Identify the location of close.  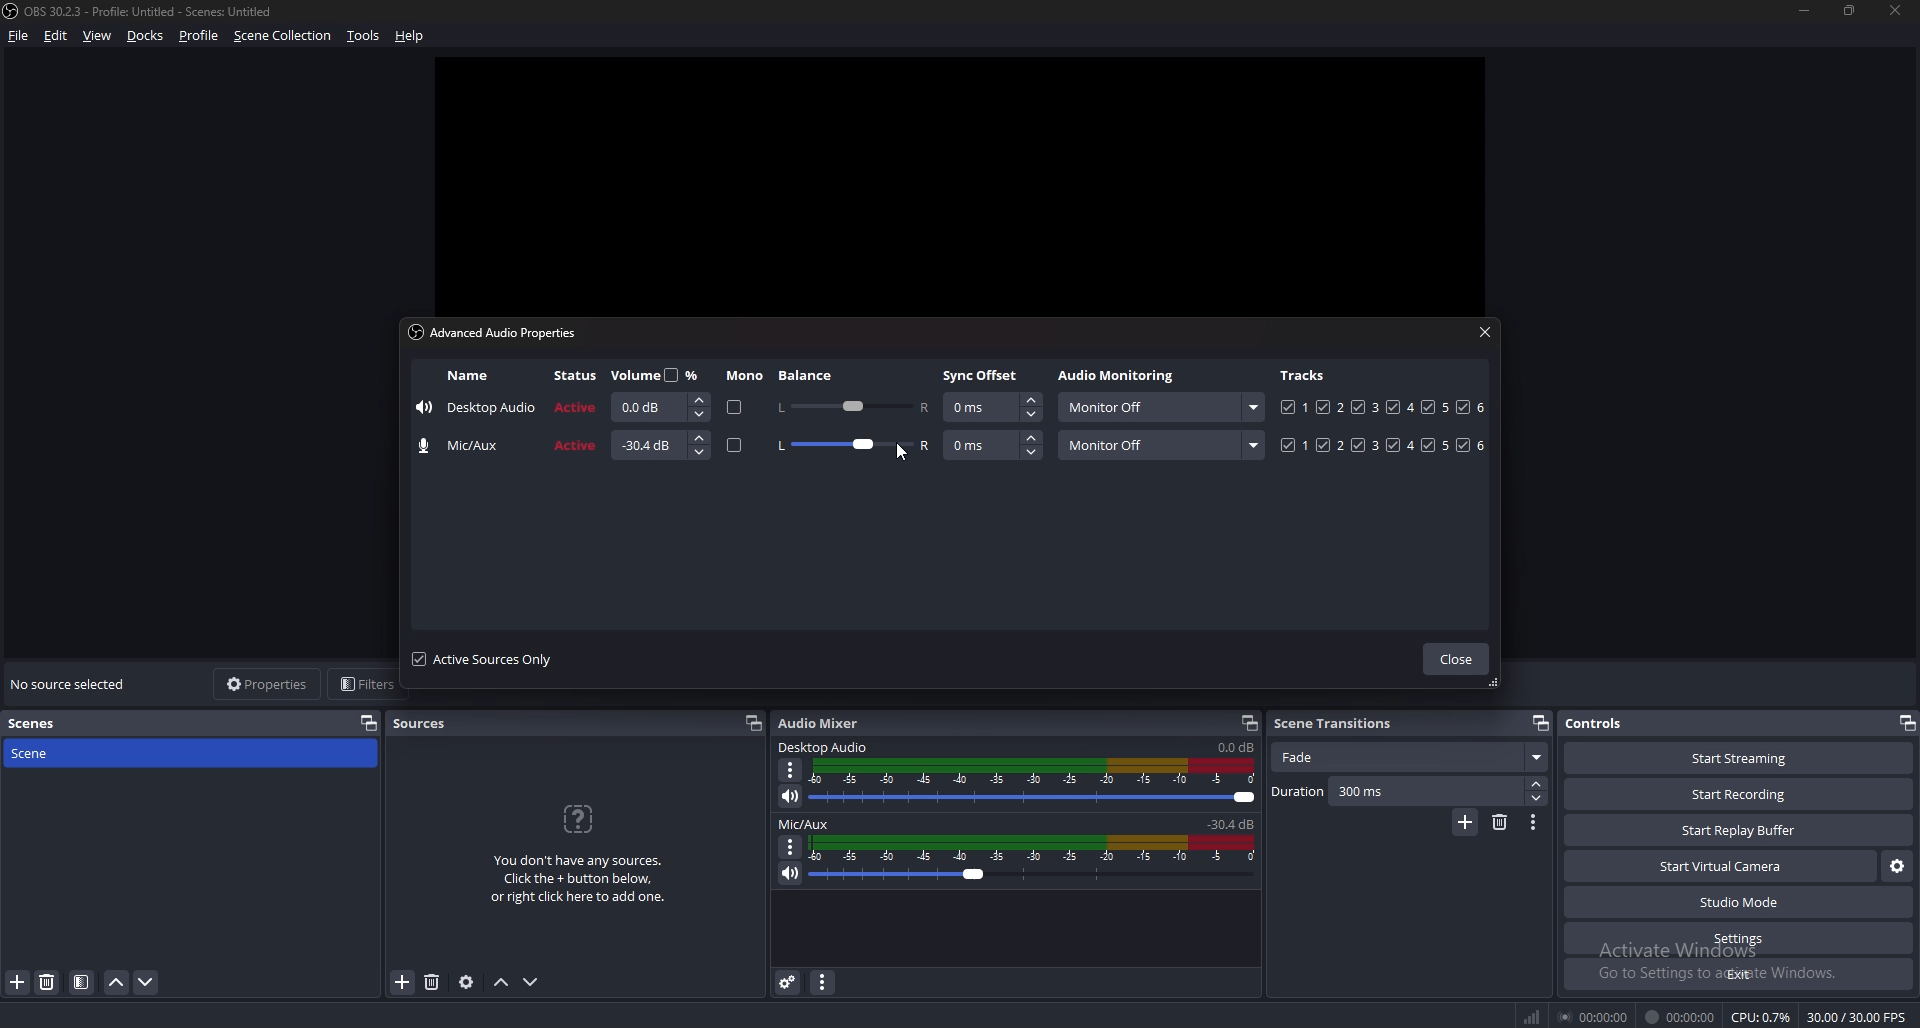
(1459, 660).